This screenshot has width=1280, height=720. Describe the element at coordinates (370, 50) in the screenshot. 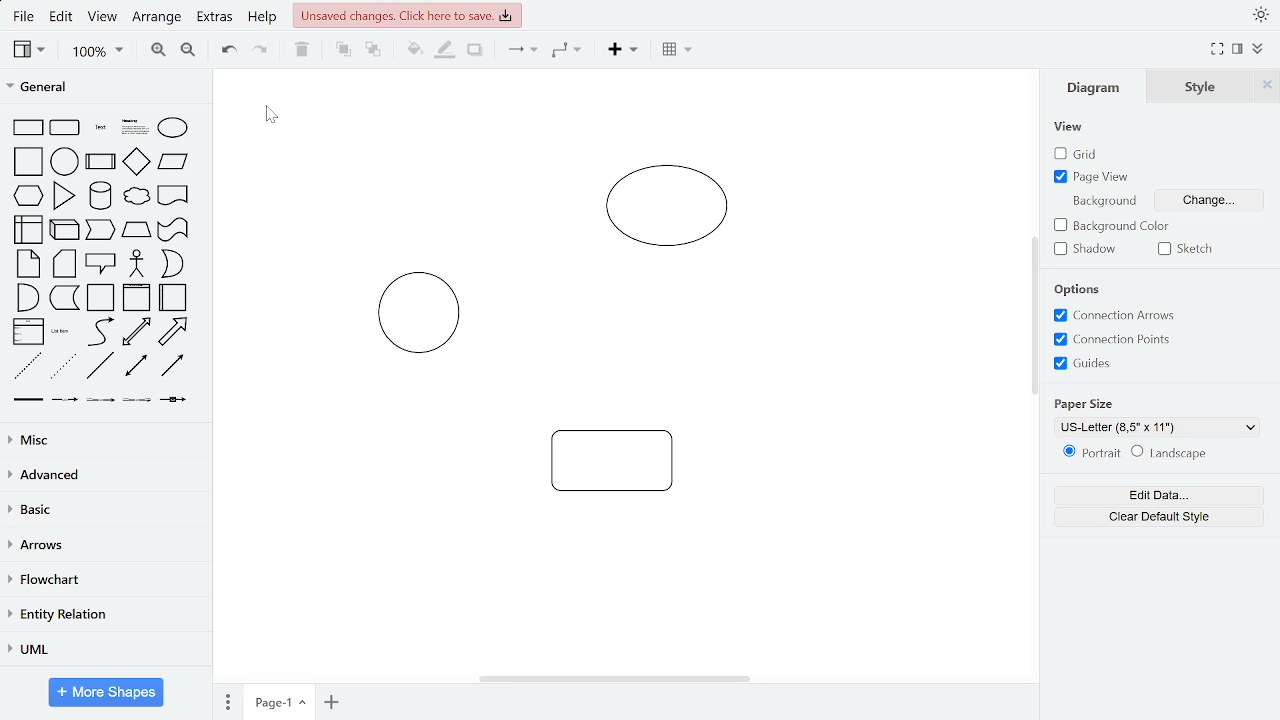

I see `to back` at that location.